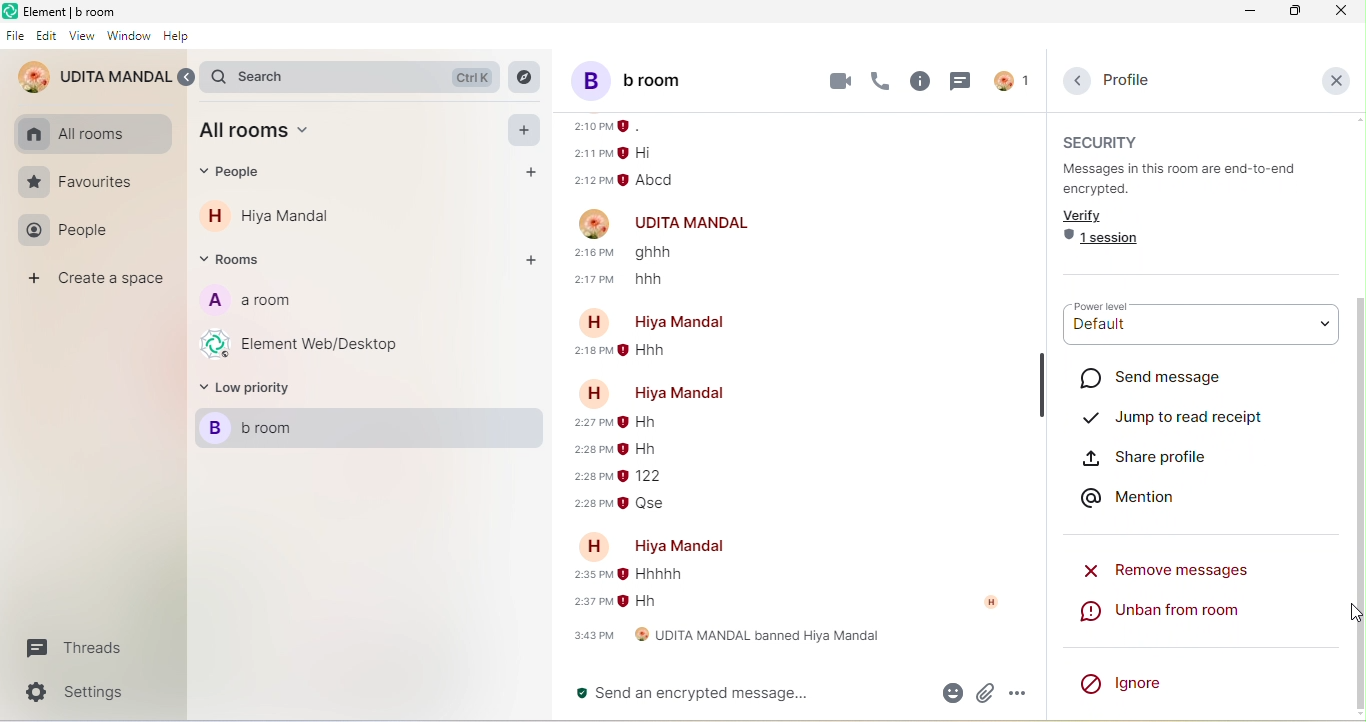 Image resolution: width=1366 pixels, height=722 pixels. Describe the element at coordinates (373, 430) in the screenshot. I see `b room` at that location.